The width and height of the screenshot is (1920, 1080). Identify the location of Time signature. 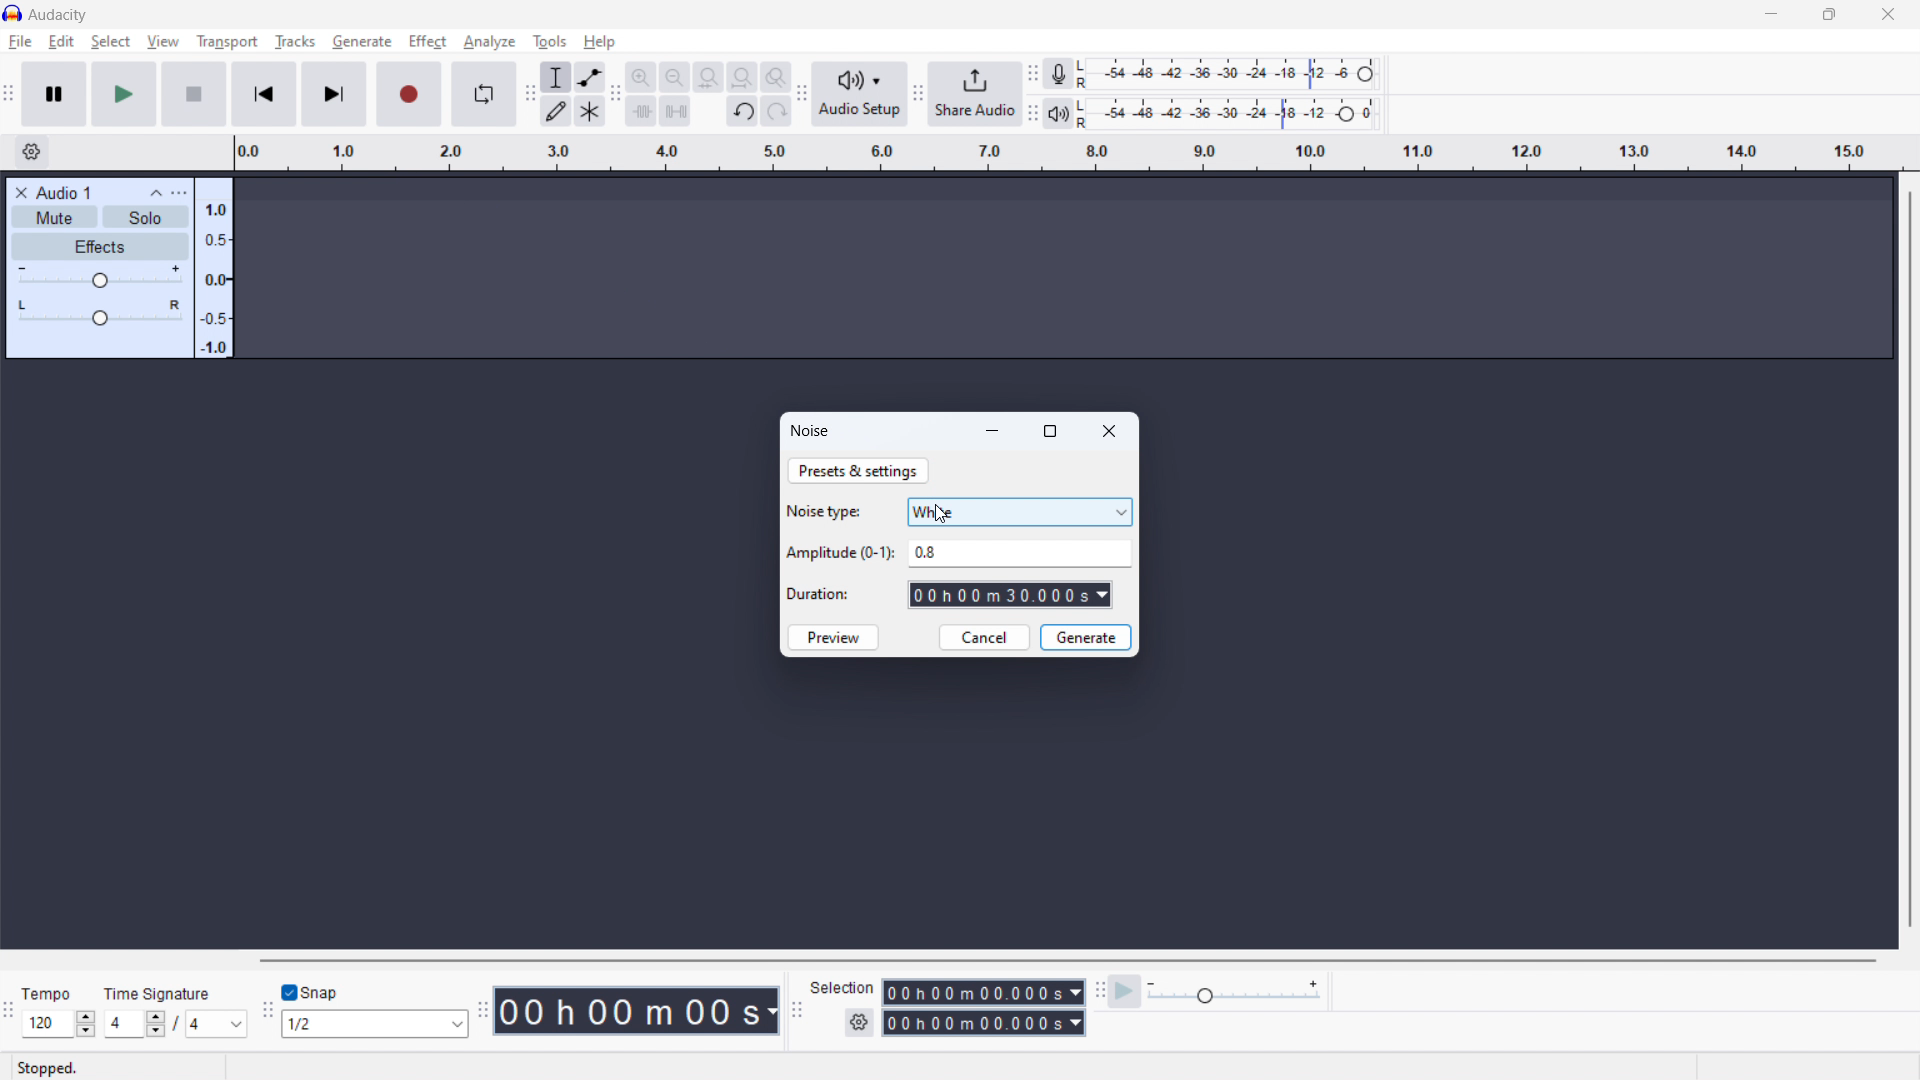
(161, 992).